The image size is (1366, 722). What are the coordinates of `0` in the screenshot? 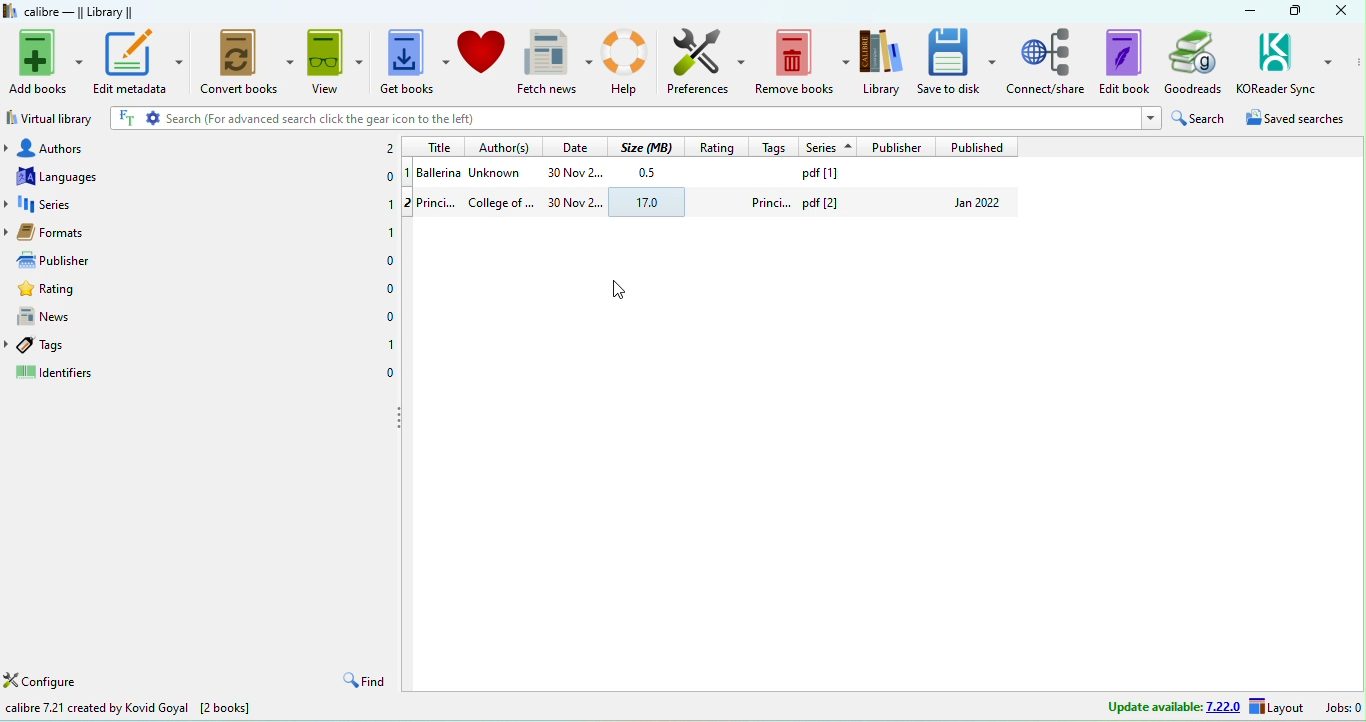 It's located at (388, 289).